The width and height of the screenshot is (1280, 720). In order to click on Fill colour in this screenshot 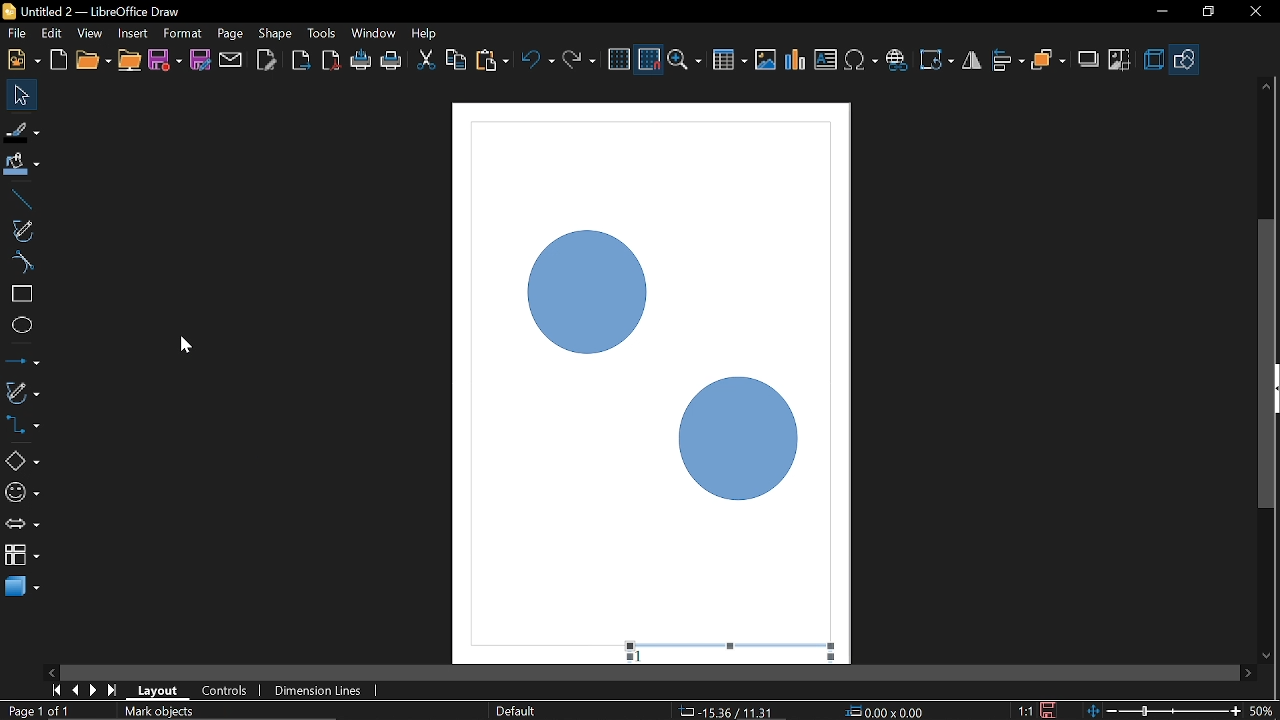, I will do `click(22, 165)`.